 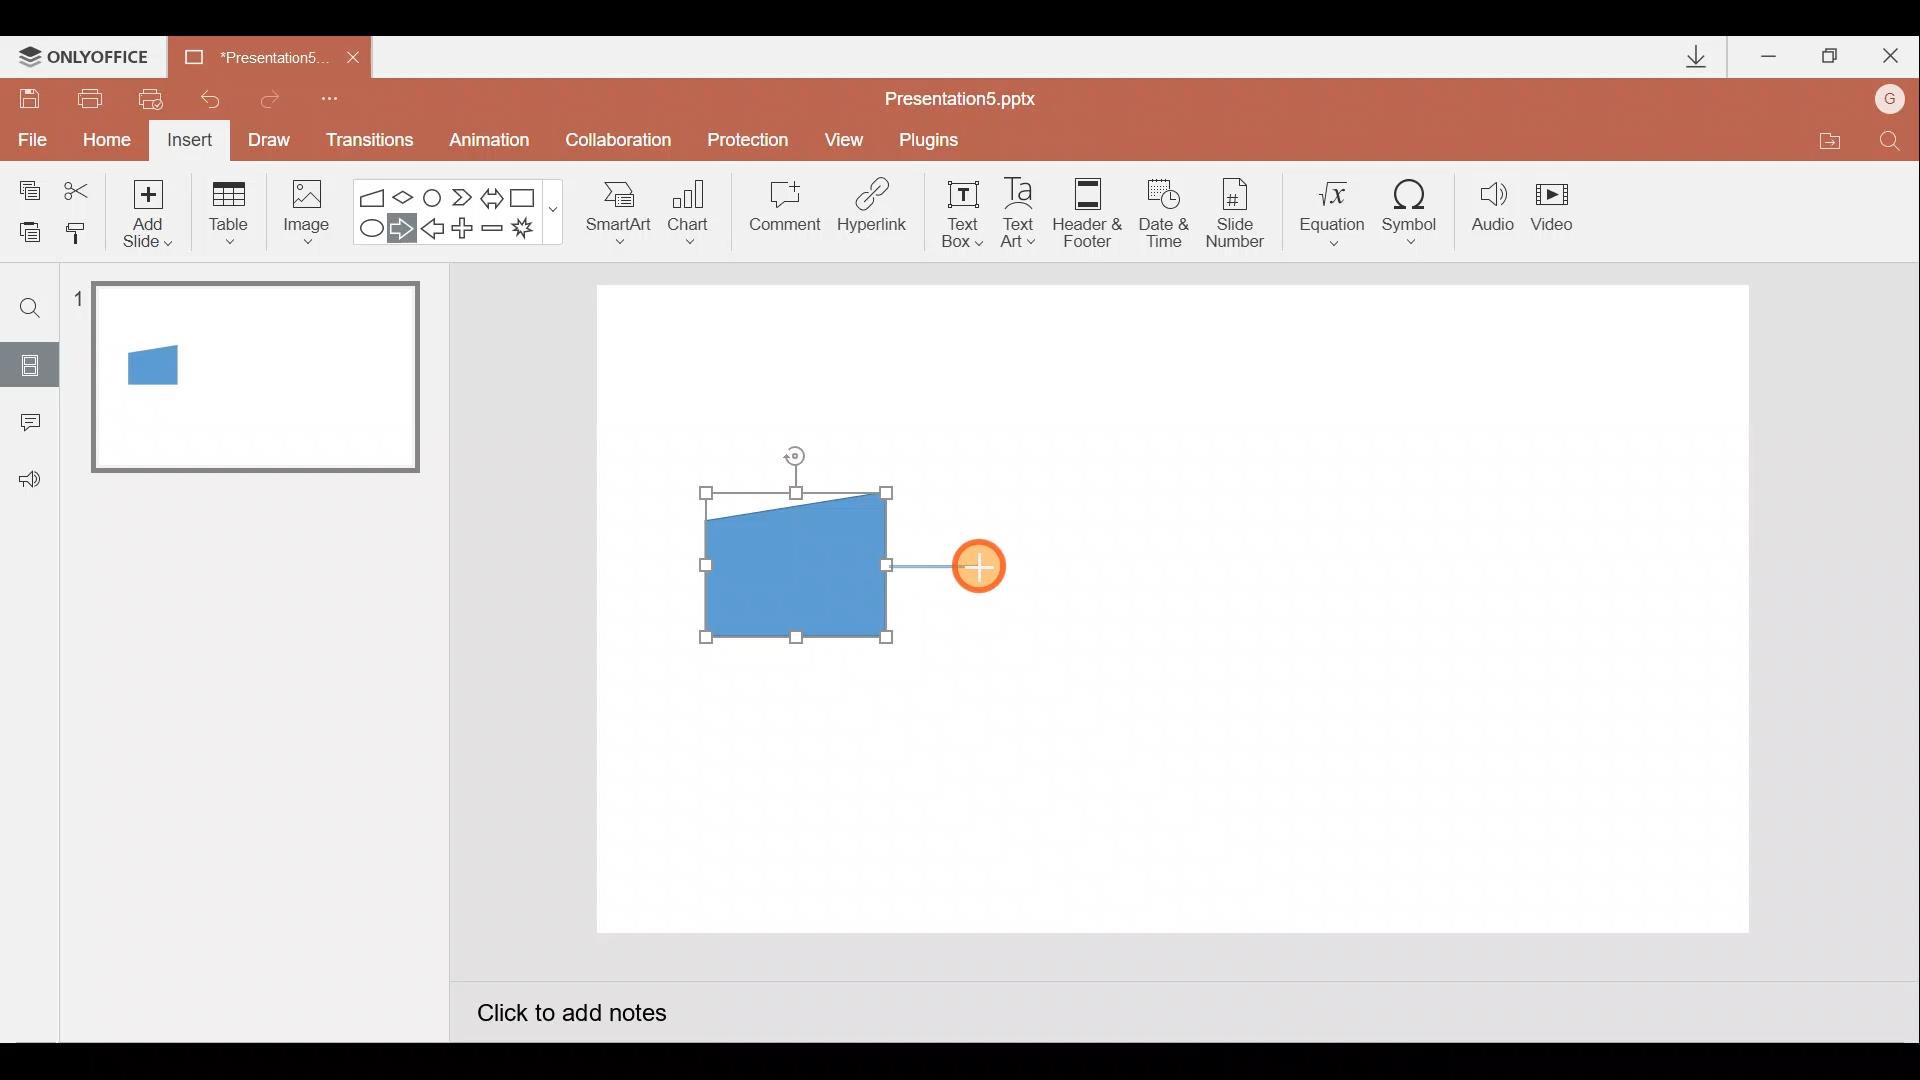 What do you see at coordinates (366, 142) in the screenshot?
I see `Transitions` at bounding box center [366, 142].